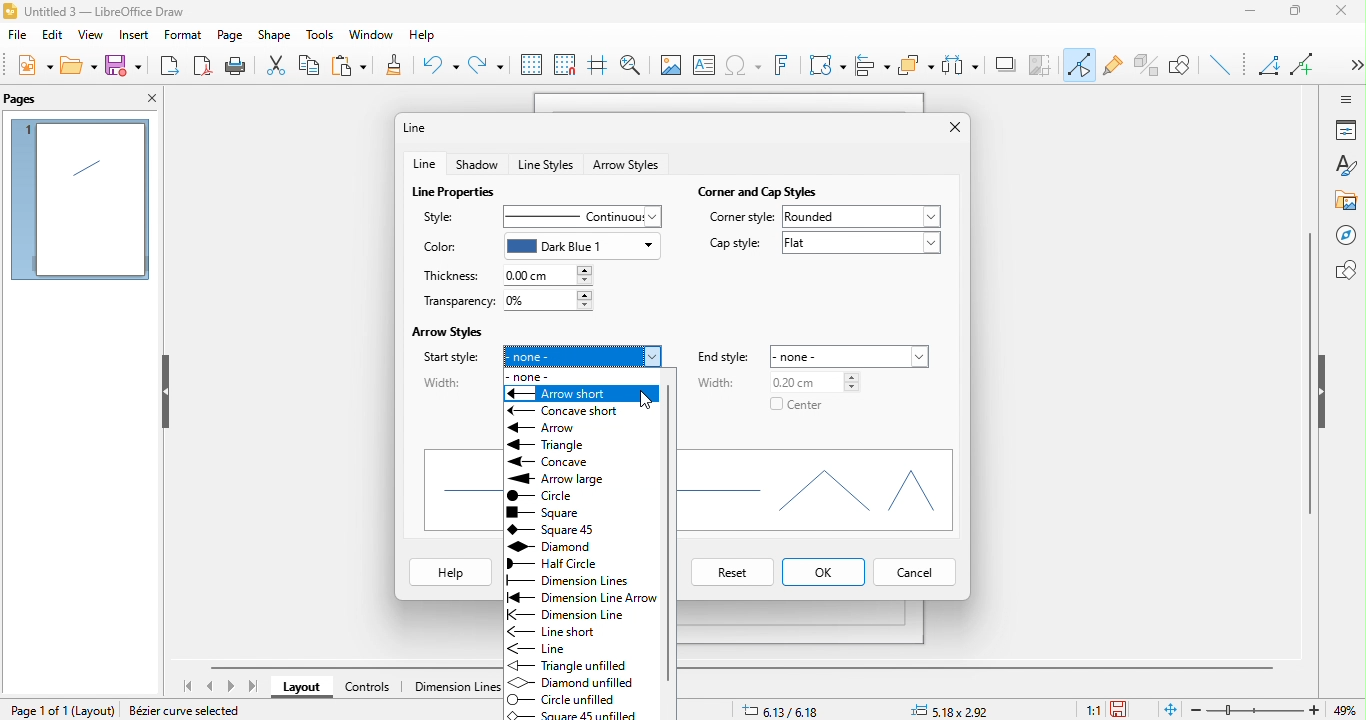 The height and width of the screenshot is (720, 1366). I want to click on export directly as pdf, so click(203, 67).